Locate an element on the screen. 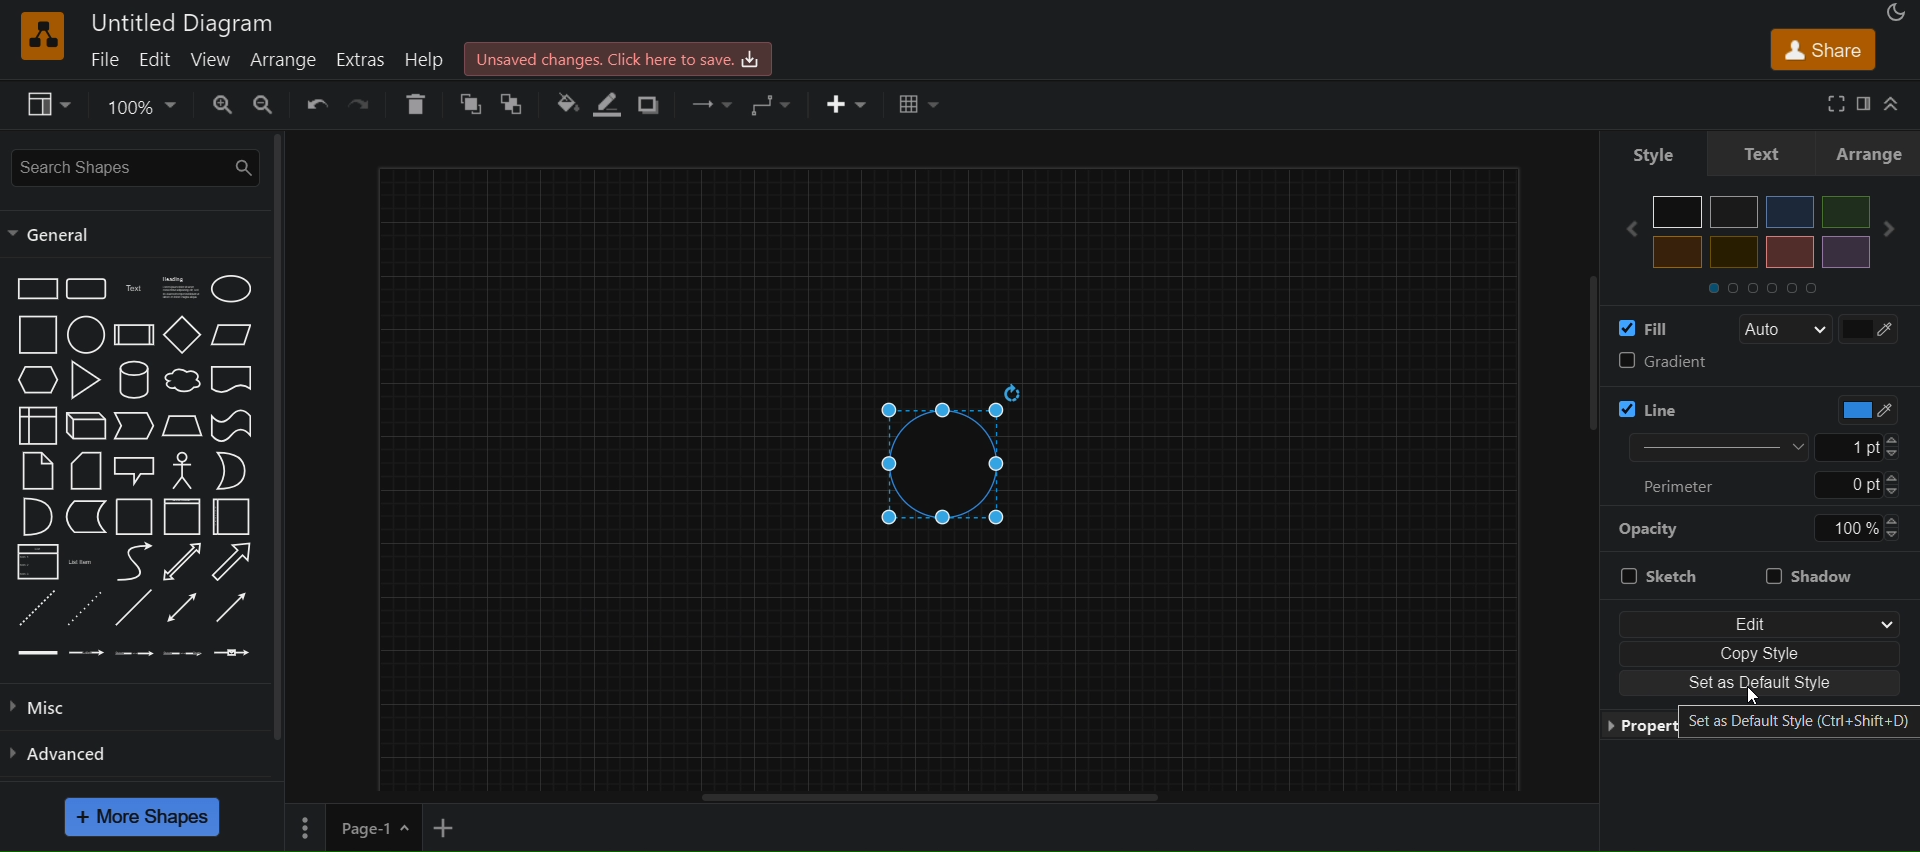 This screenshot has width=1920, height=852. perimeter is located at coordinates (1688, 485).